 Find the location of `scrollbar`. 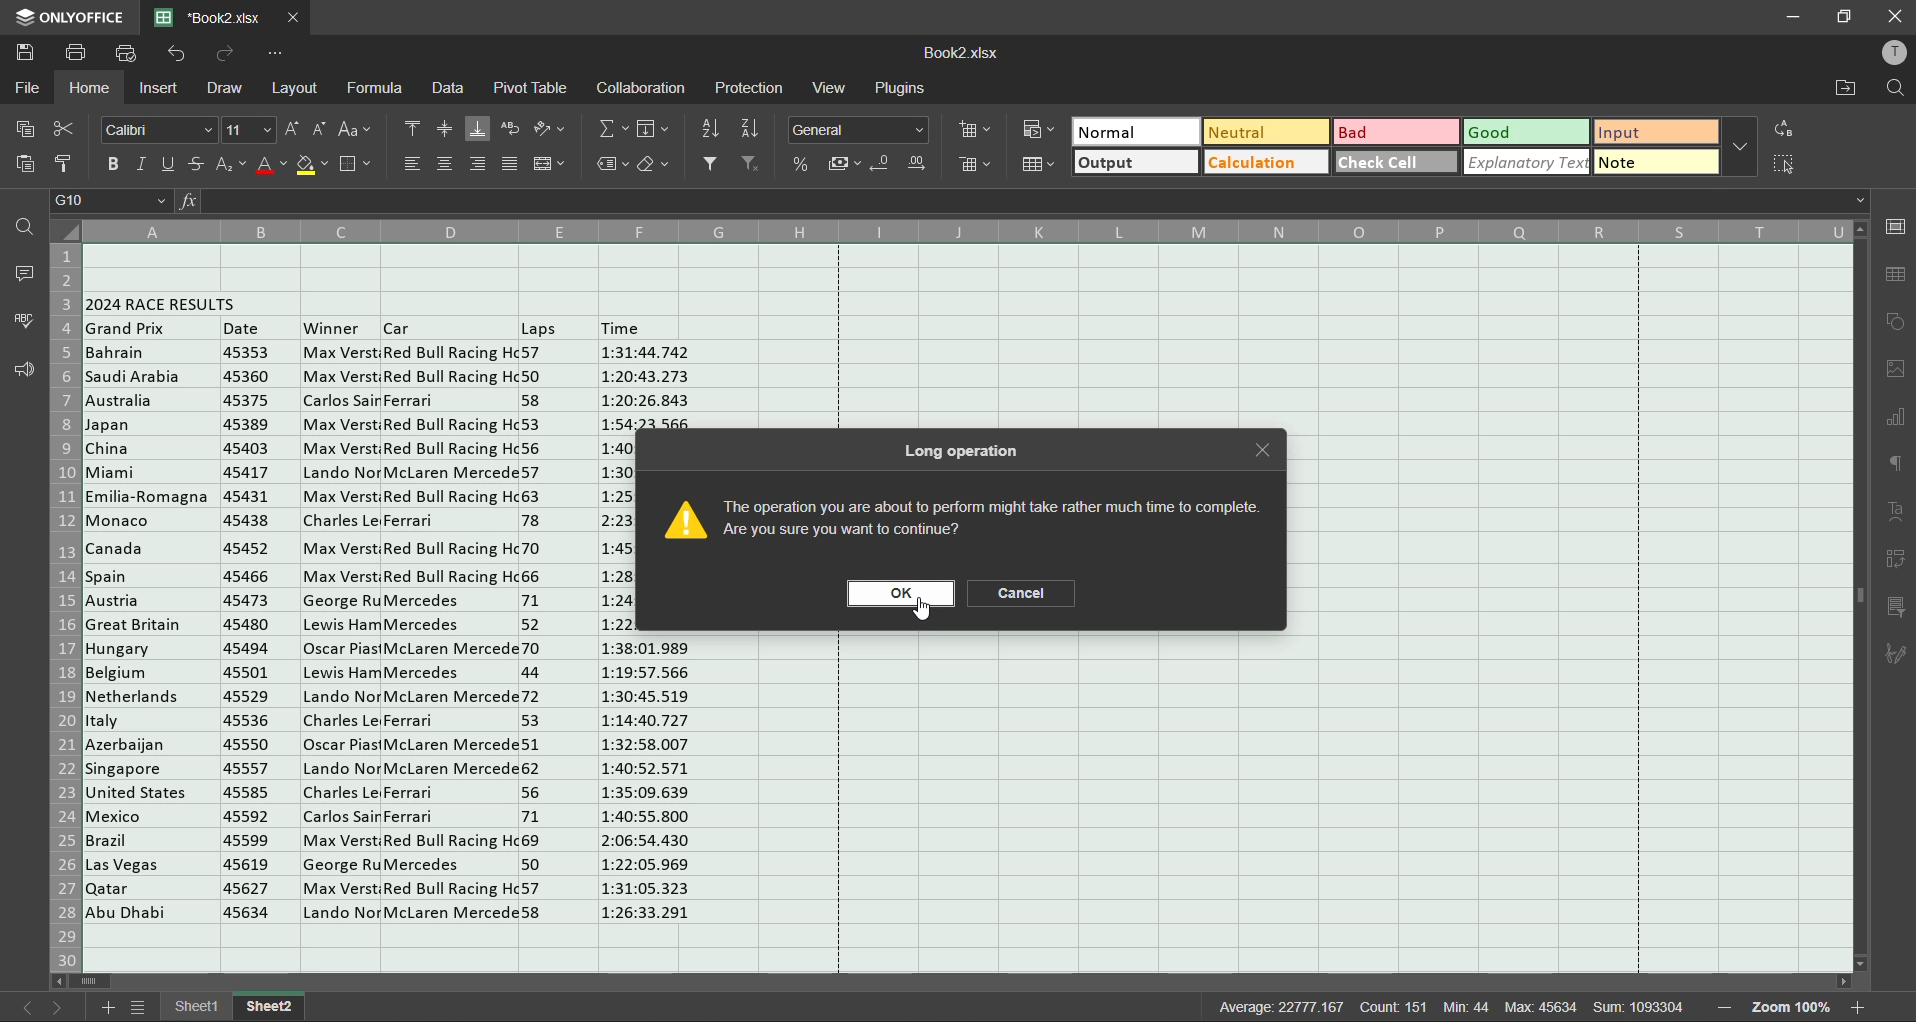

scrollbar is located at coordinates (972, 982).